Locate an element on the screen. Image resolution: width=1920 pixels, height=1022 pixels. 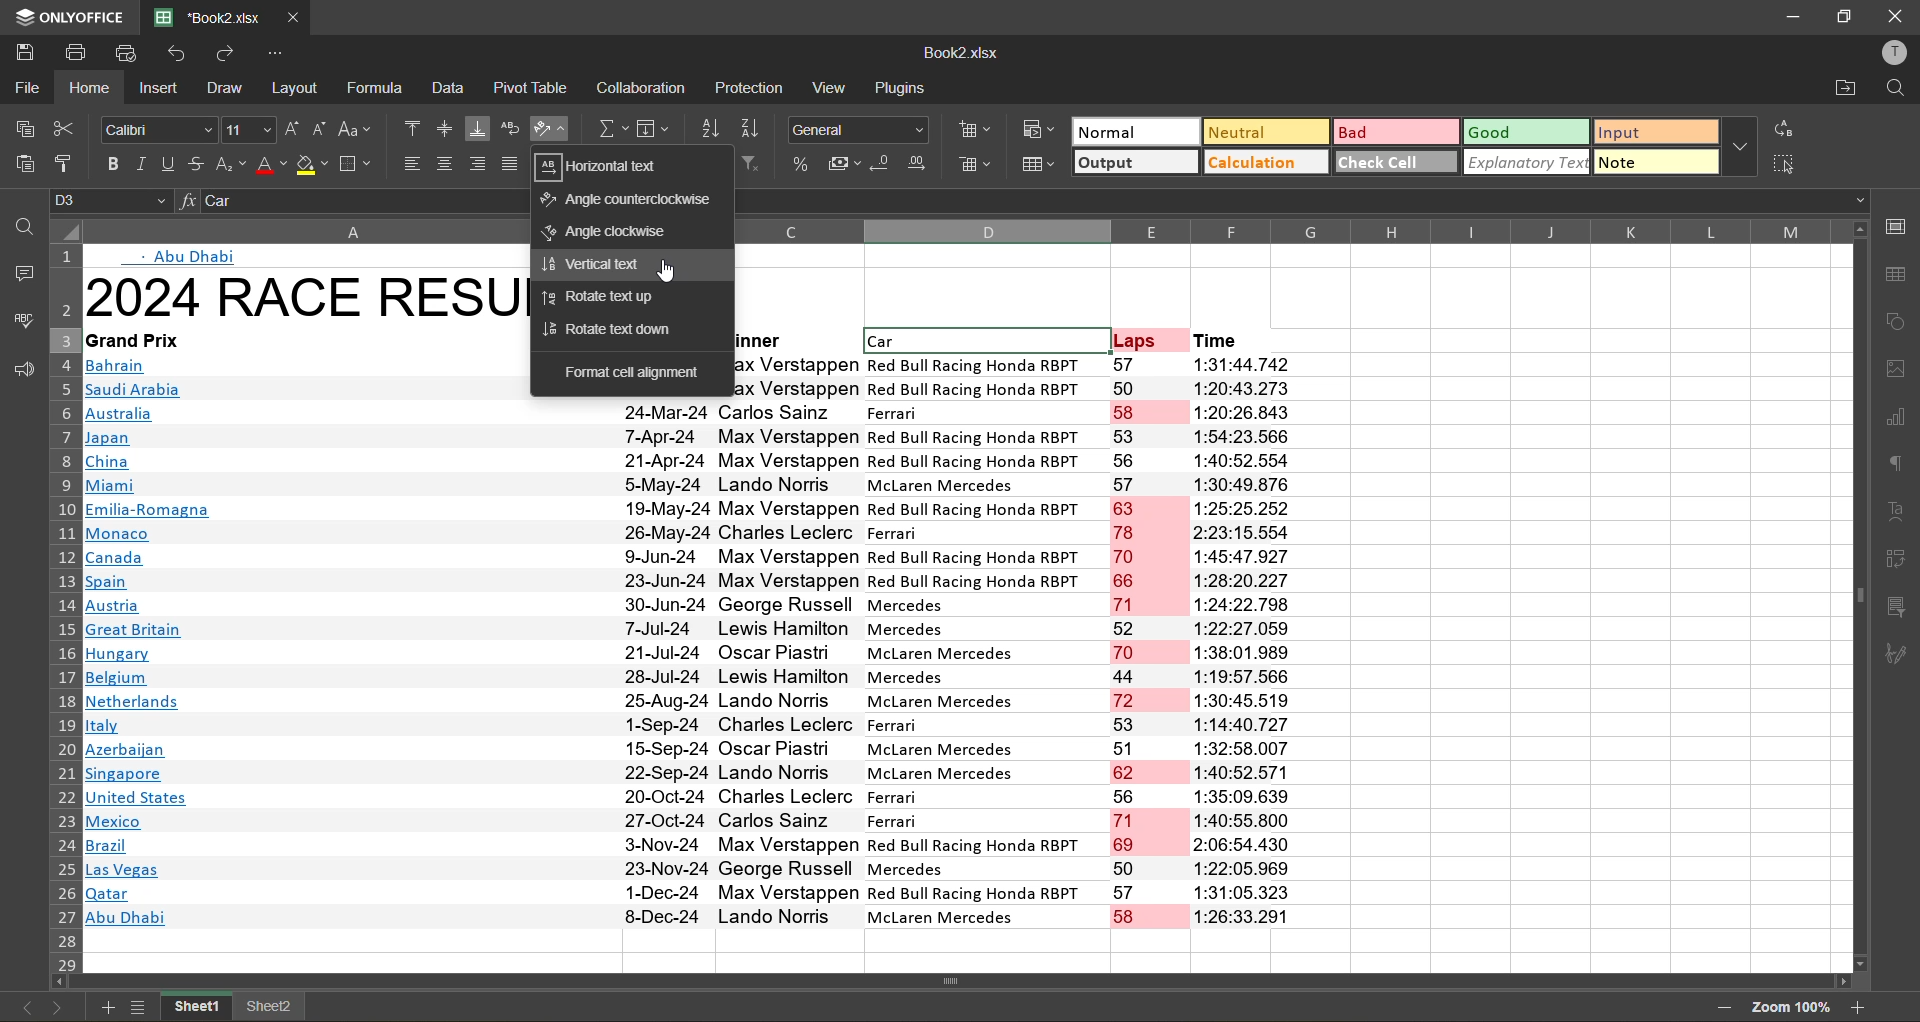
profile is located at coordinates (1894, 55).